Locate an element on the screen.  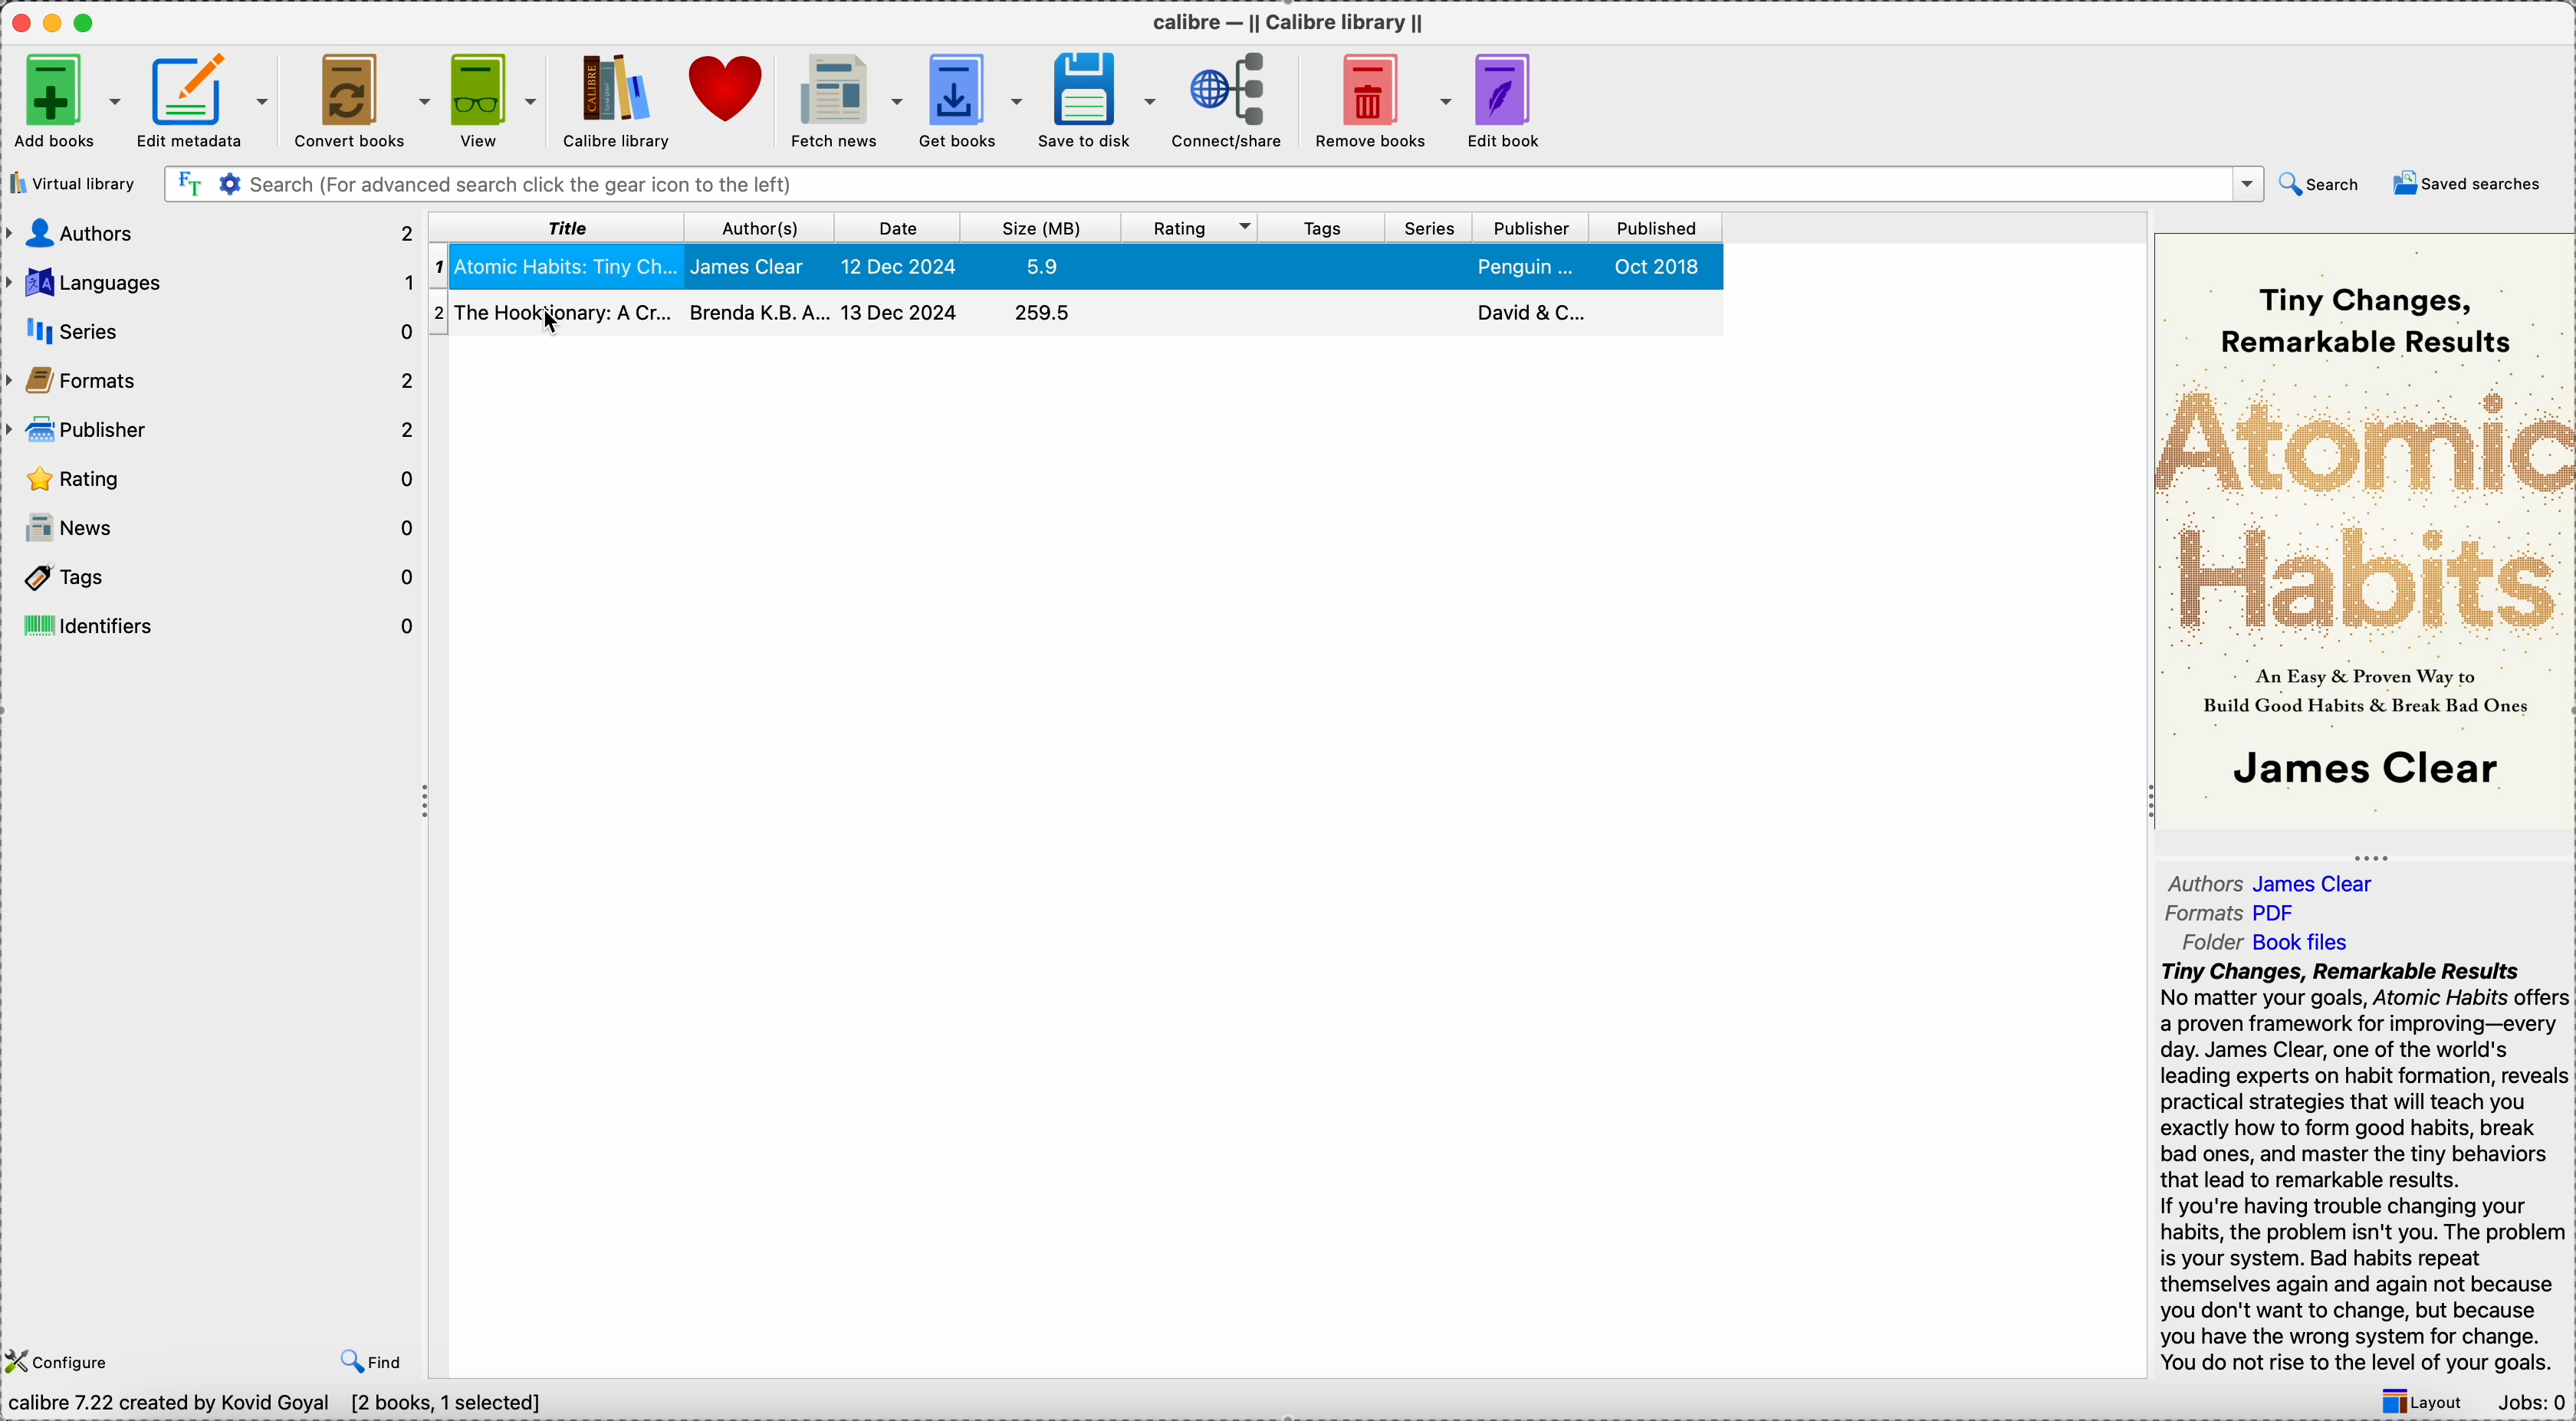
Atomic Habits book details selected is located at coordinates (1088, 269).